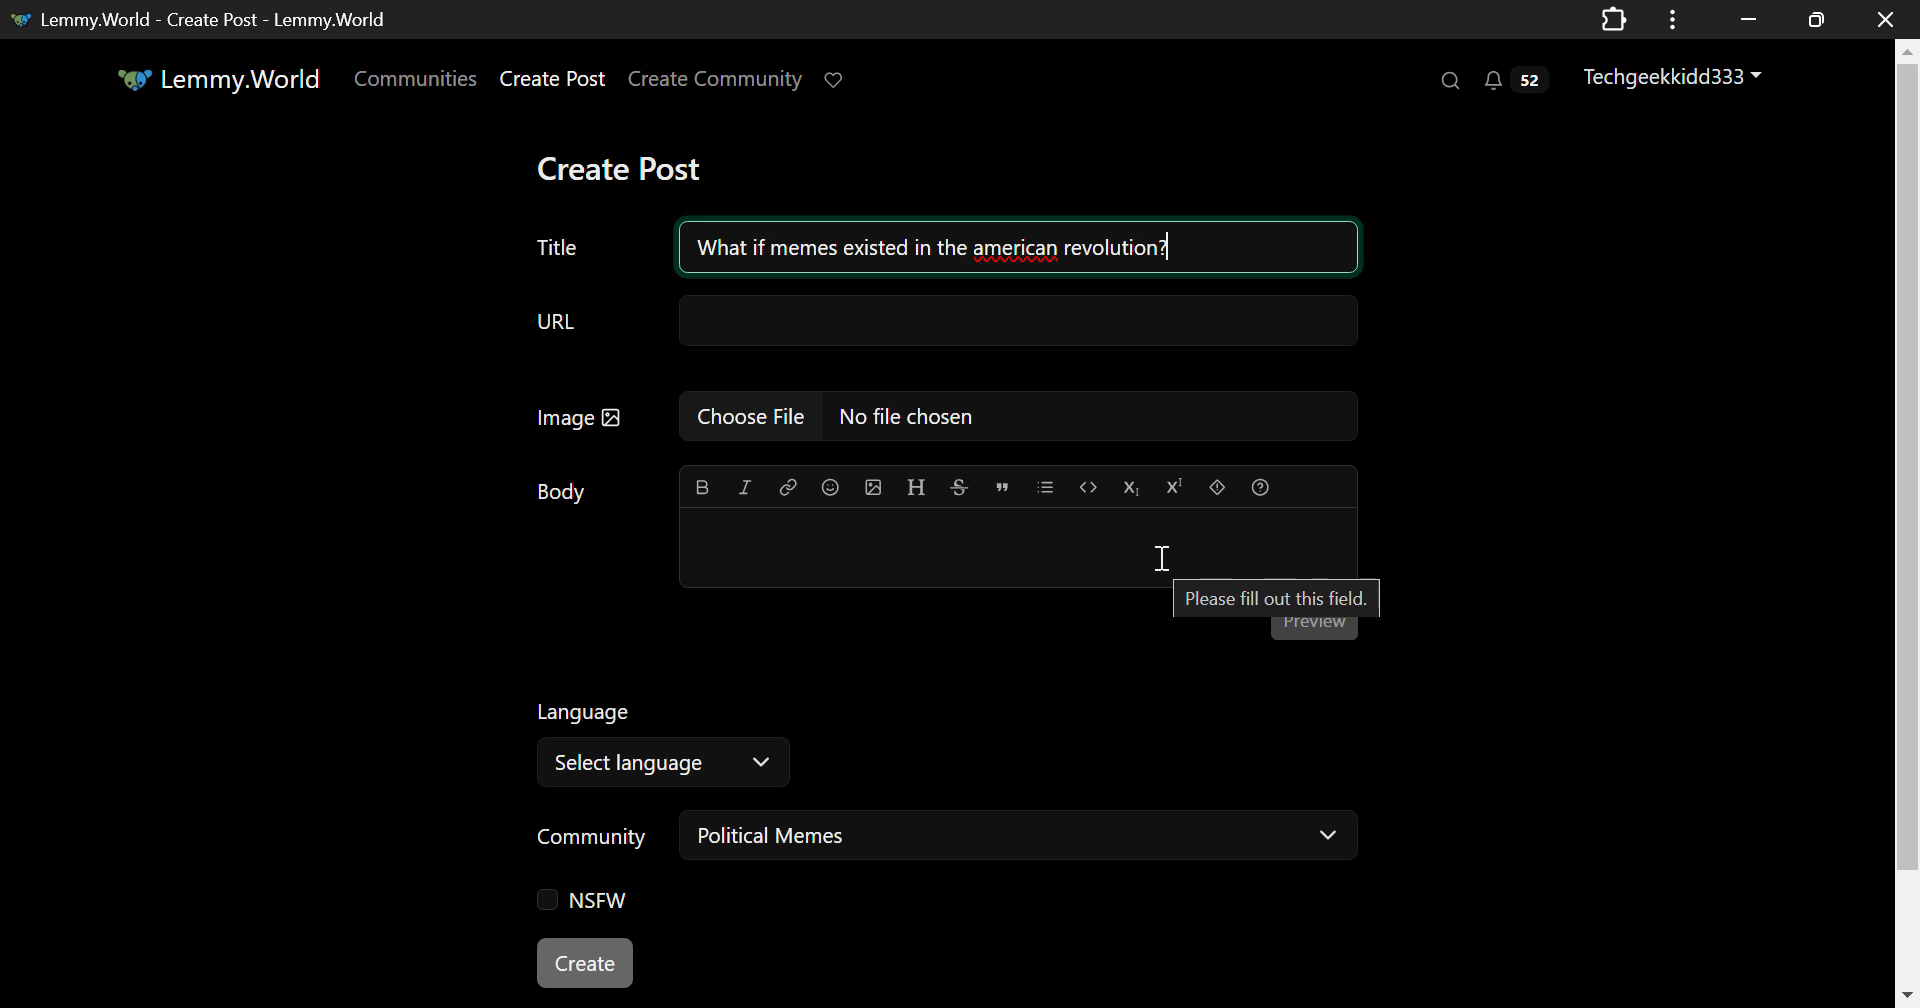 This screenshot has width=1920, height=1008. Describe the element at coordinates (672, 744) in the screenshot. I see `Select Language` at that location.